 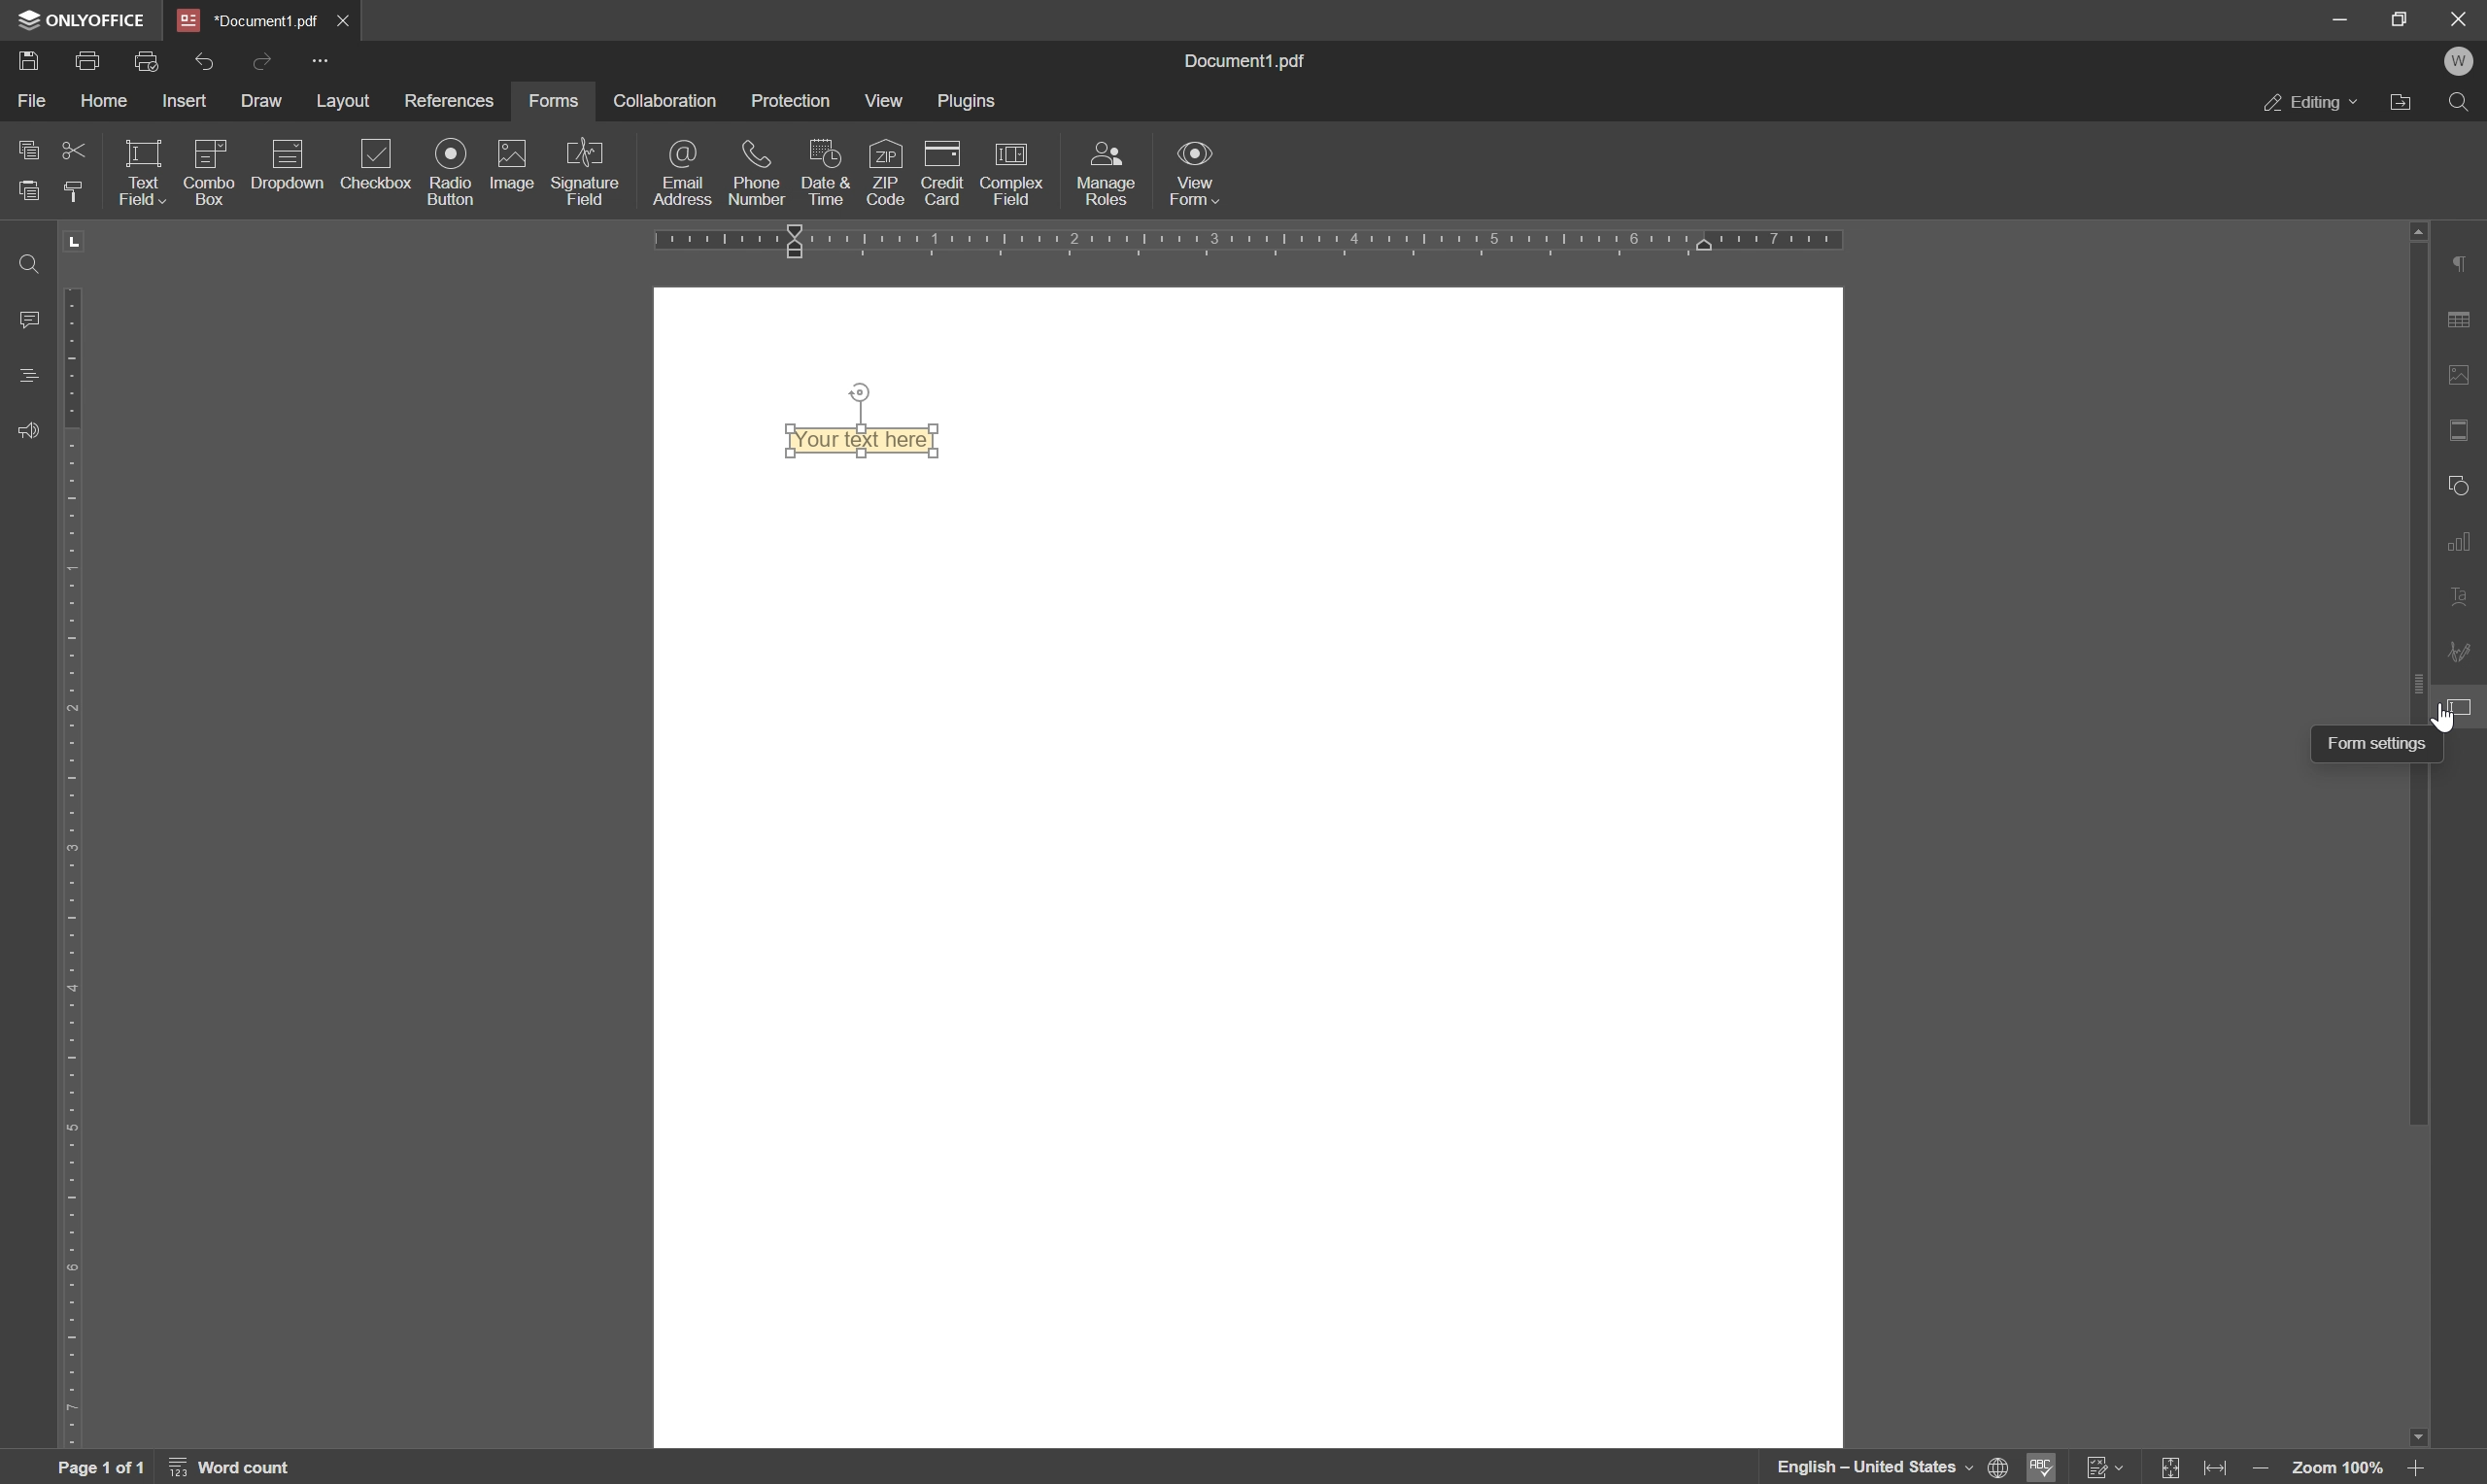 What do you see at coordinates (30, 101) in the screenshot?
I see `file` at bounding box center [30, 101].